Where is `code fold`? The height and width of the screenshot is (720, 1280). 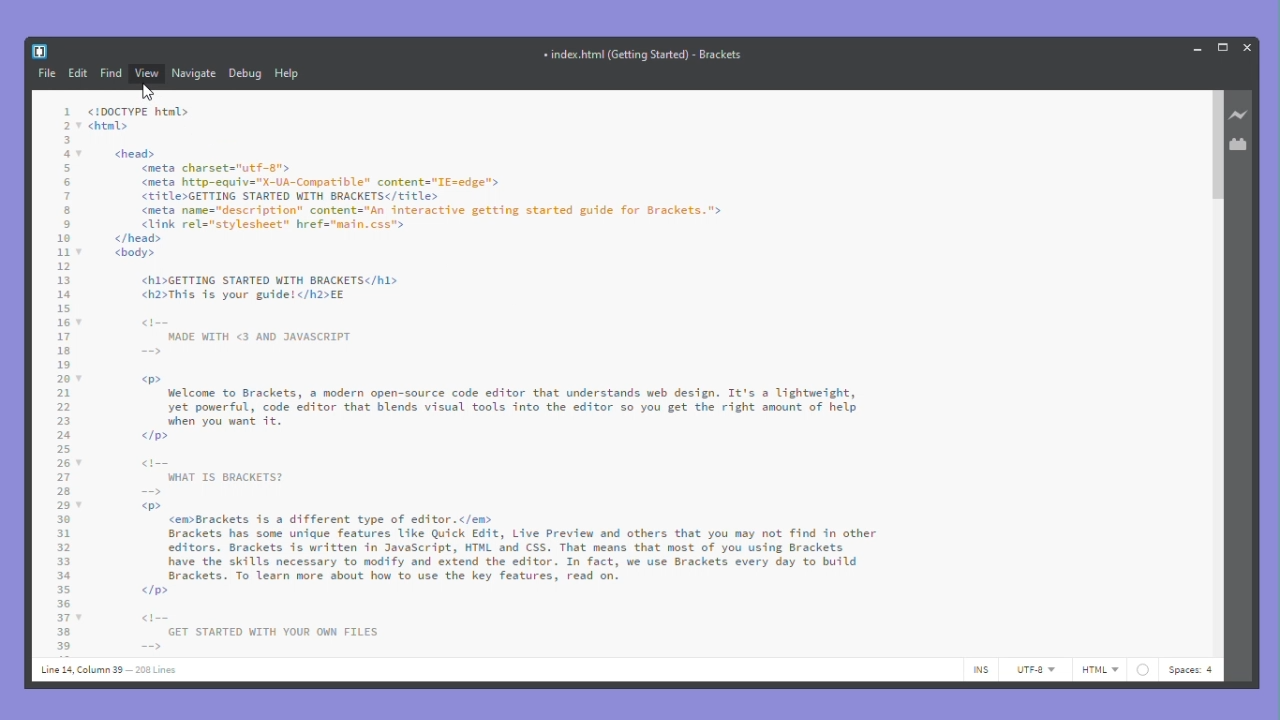 code fold is located at coordinates (80, 321).